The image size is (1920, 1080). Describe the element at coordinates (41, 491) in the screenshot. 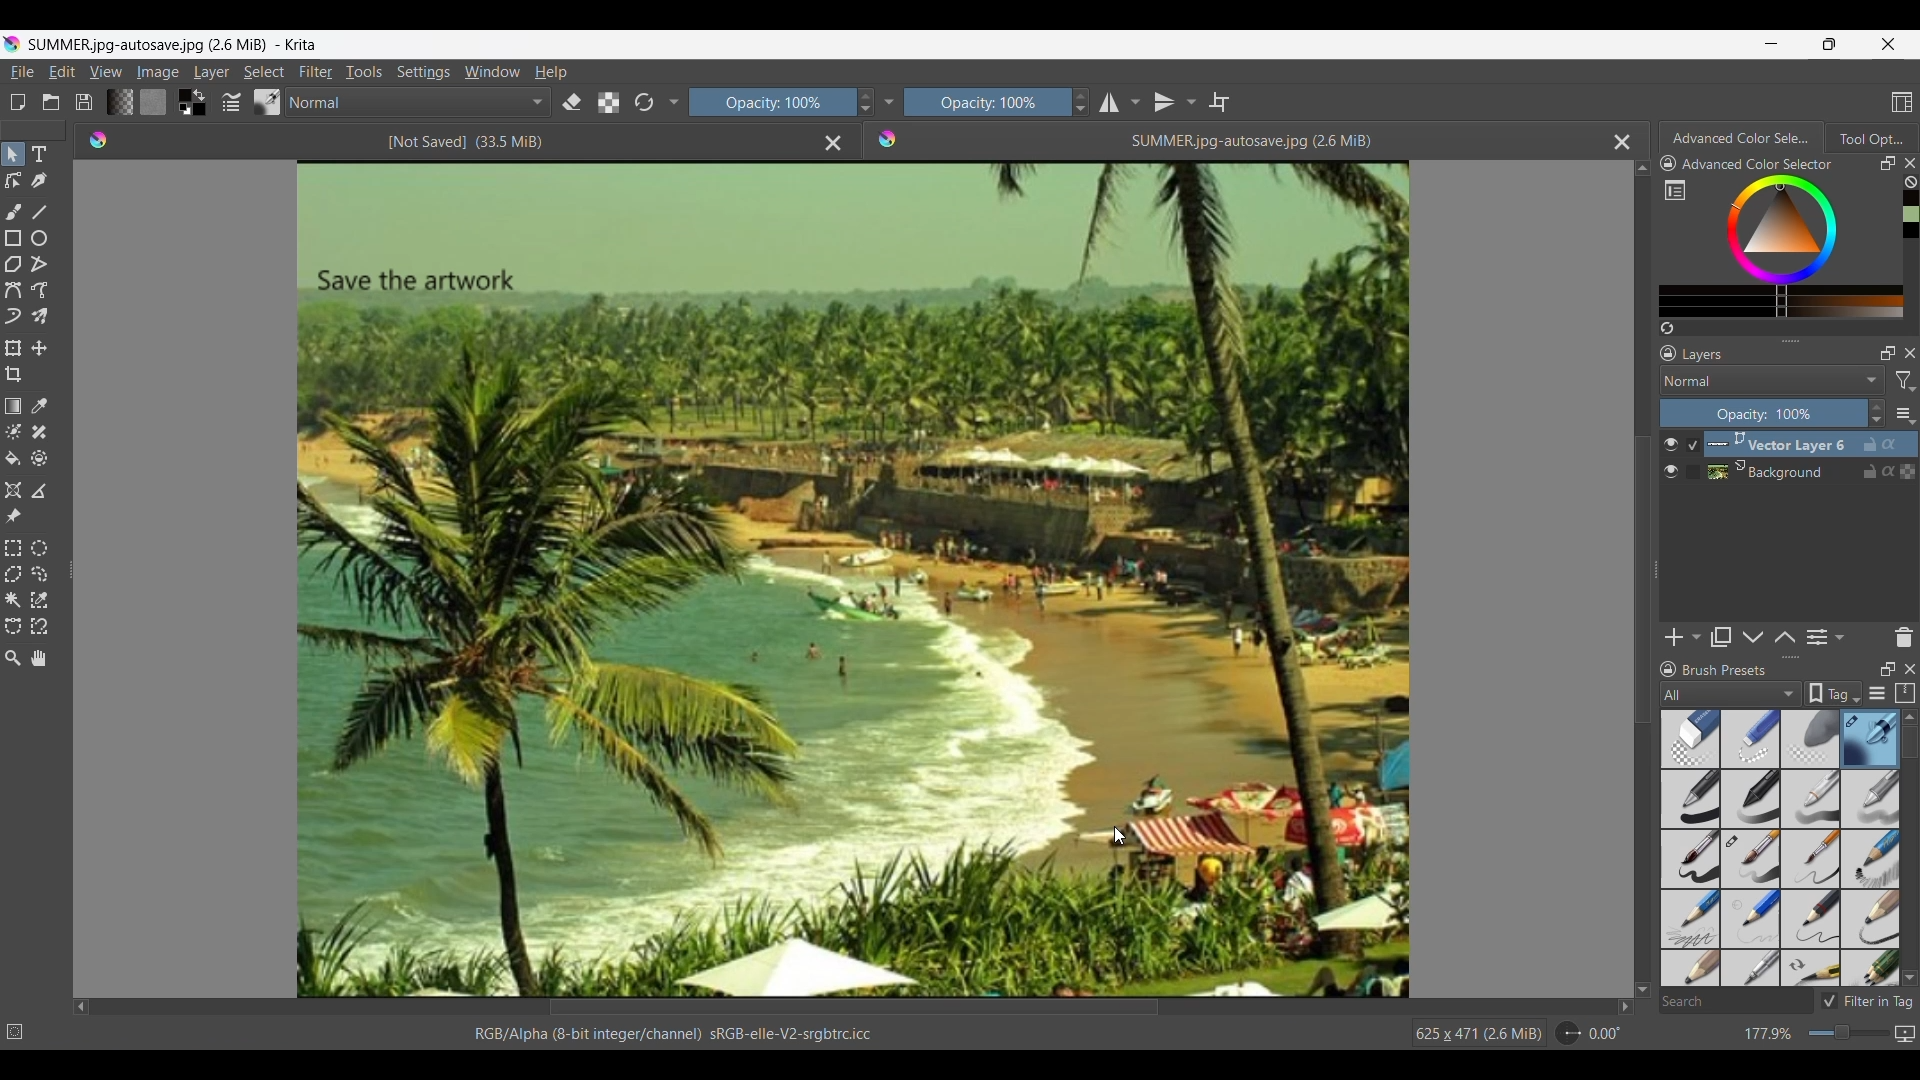

I see `Measure distance between two points` at that location.